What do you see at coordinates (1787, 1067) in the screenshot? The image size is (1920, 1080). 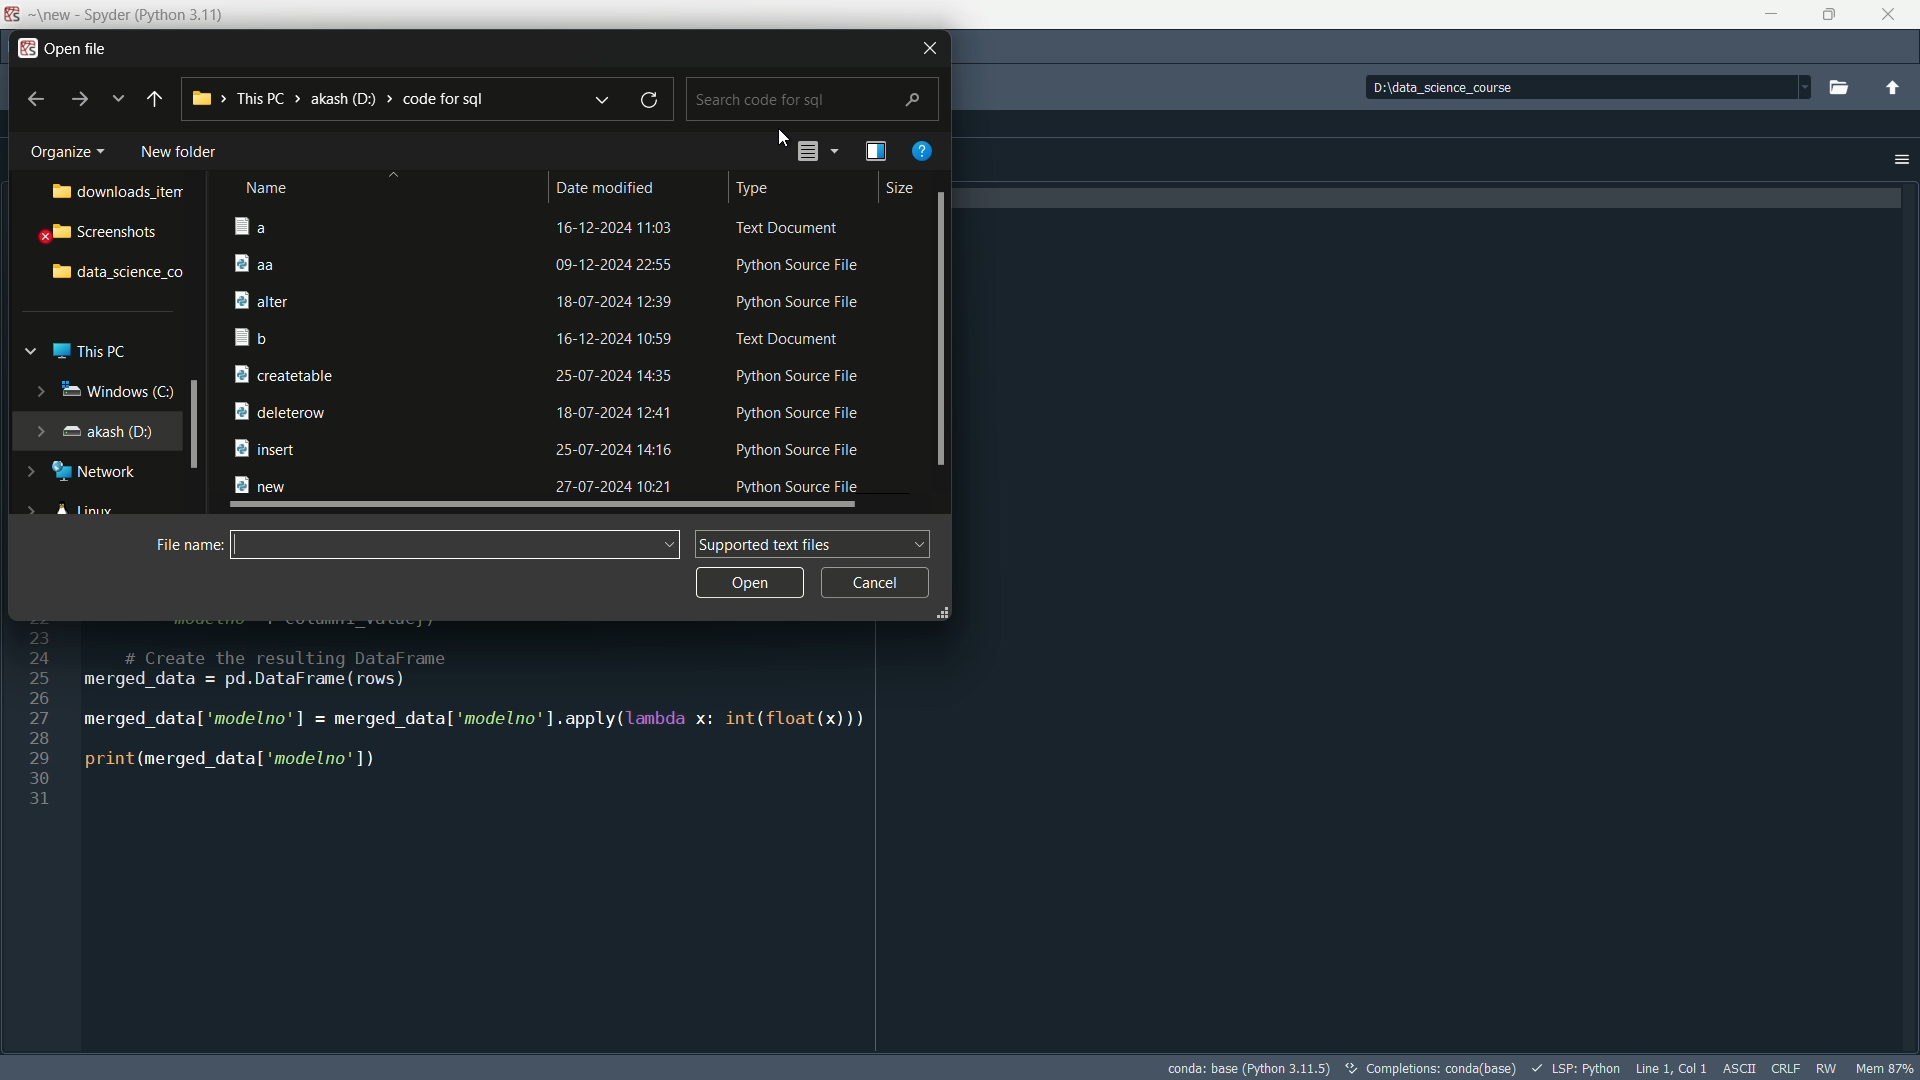 I see `file eol status` at bounding box center [1787, 1067].